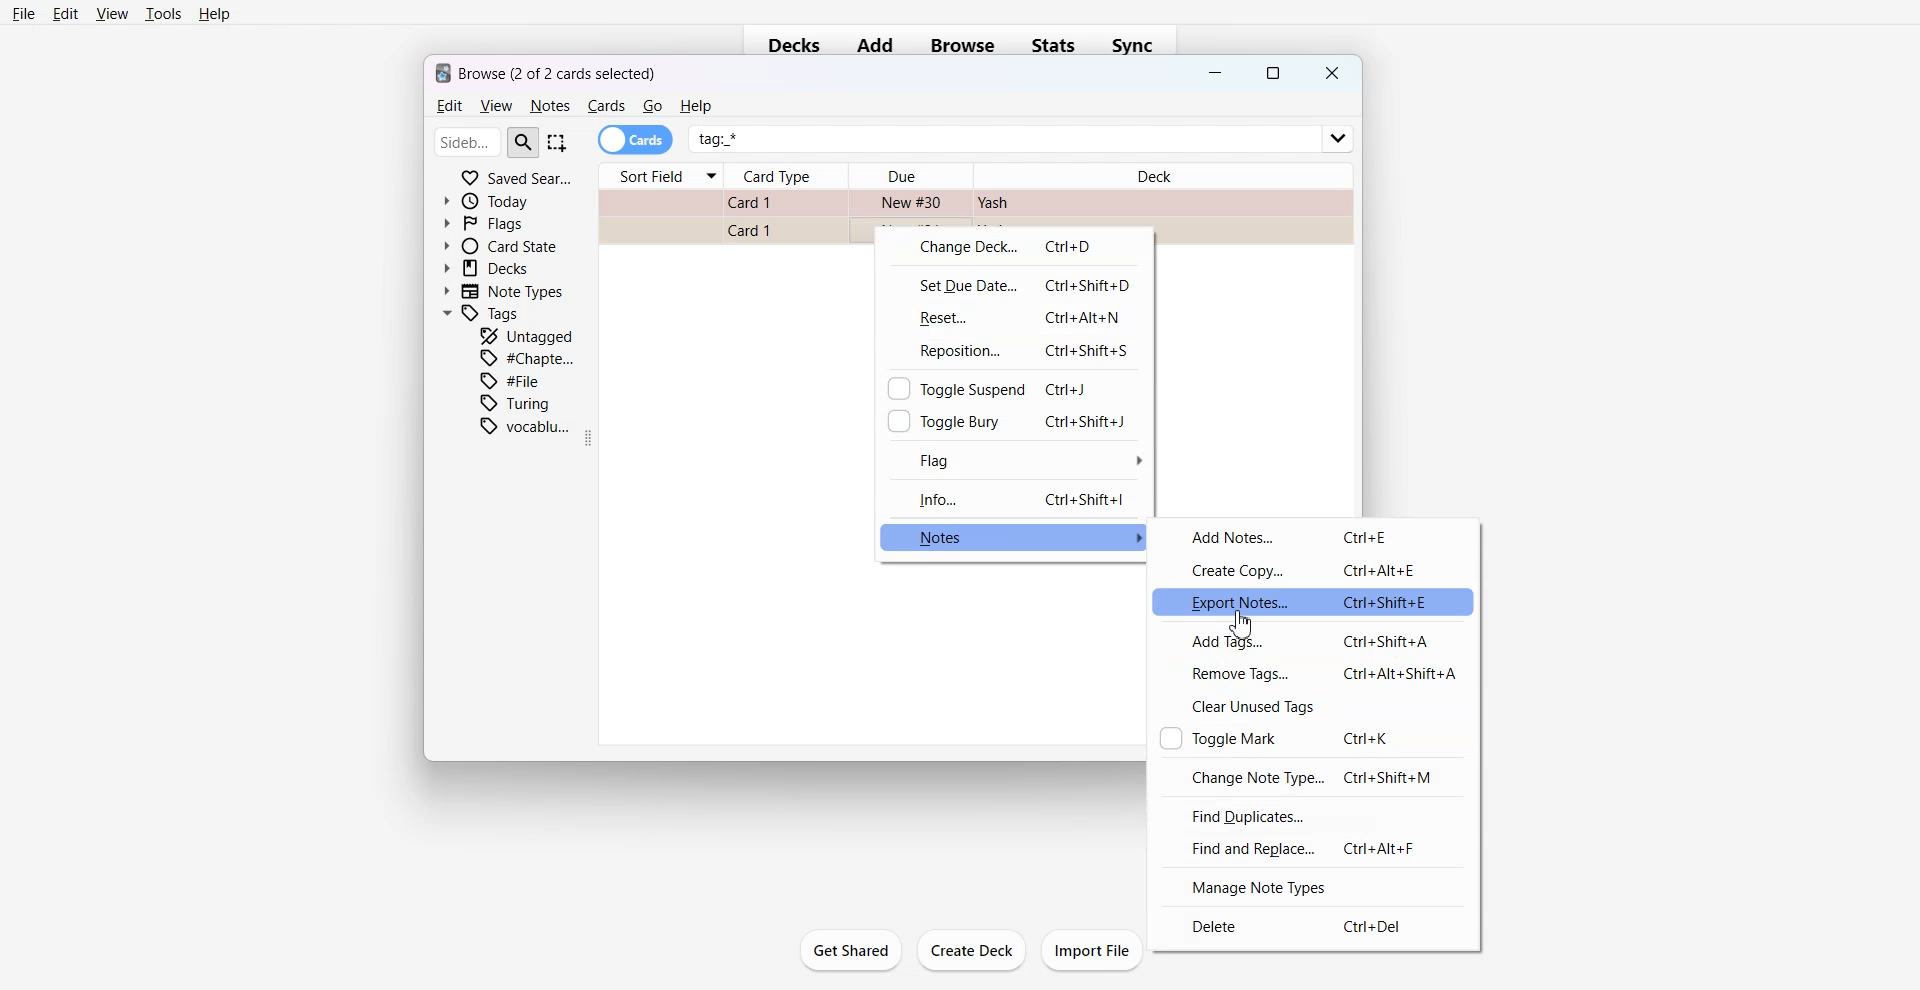 This screenshot has width=1920, height=990. Describe the element at coordinates (1012, 387) in the screenshot. I see `Toggle Suspend` at that location.